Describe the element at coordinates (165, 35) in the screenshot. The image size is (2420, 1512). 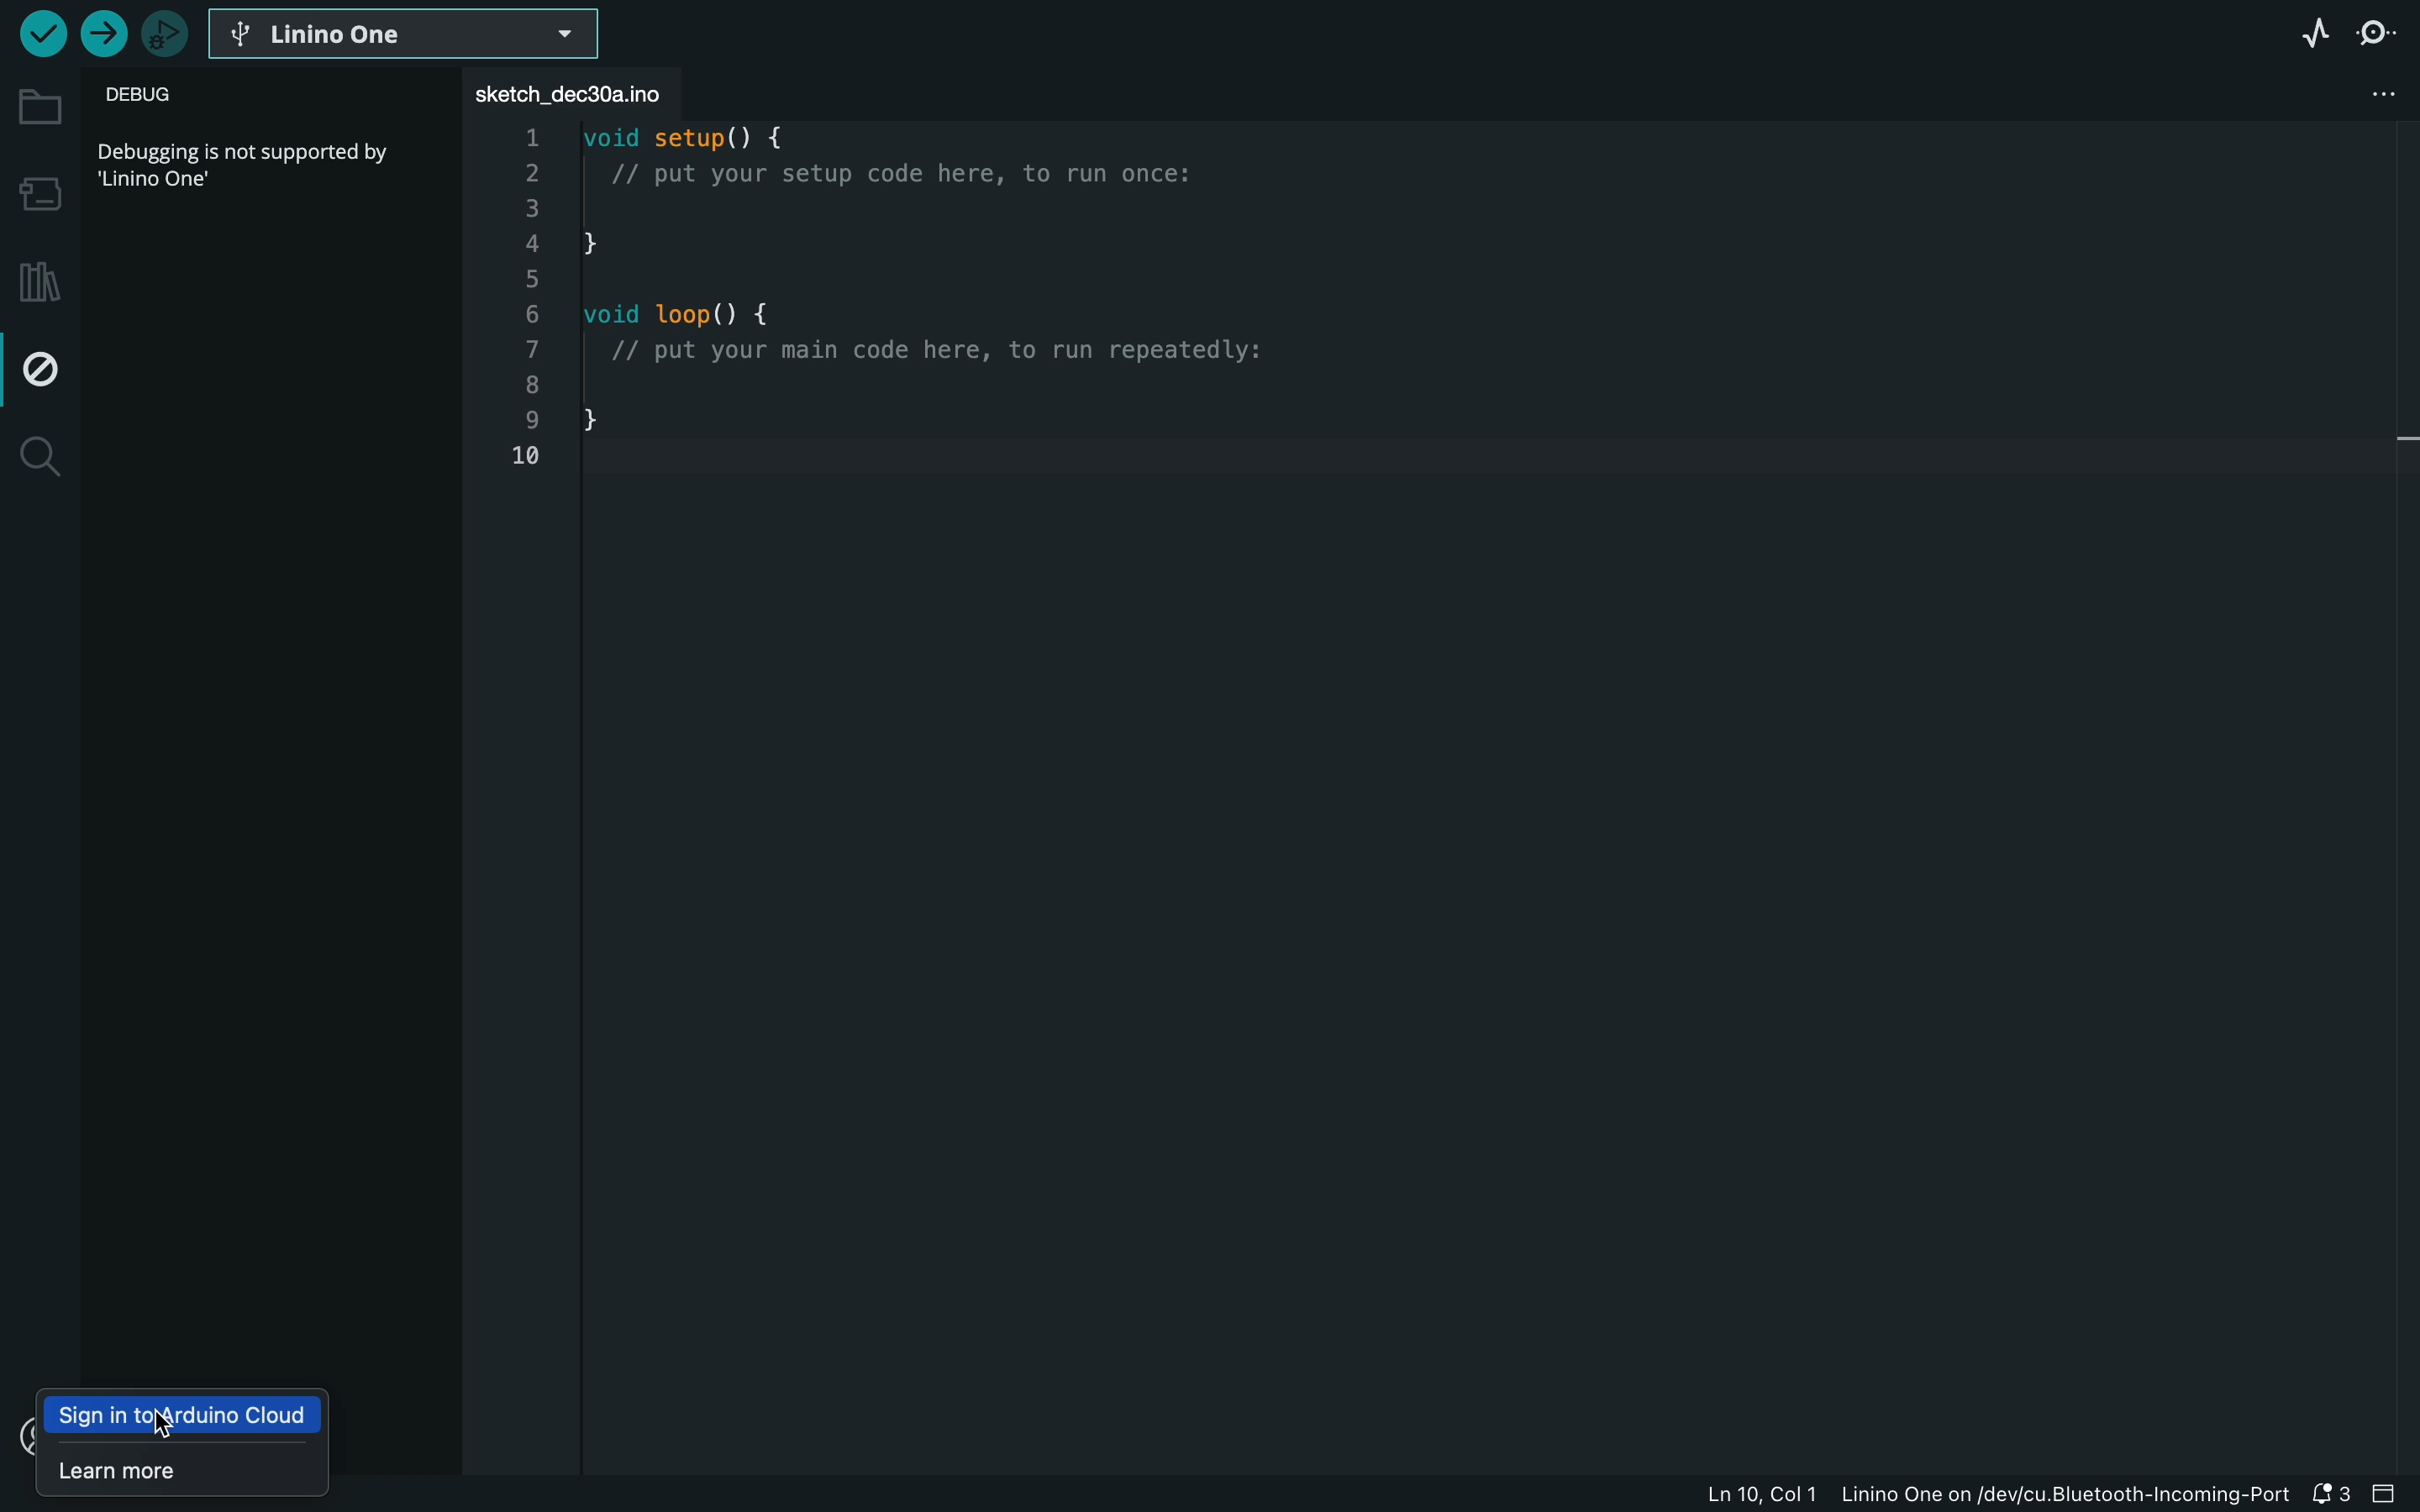
I see `debugger` at that location.